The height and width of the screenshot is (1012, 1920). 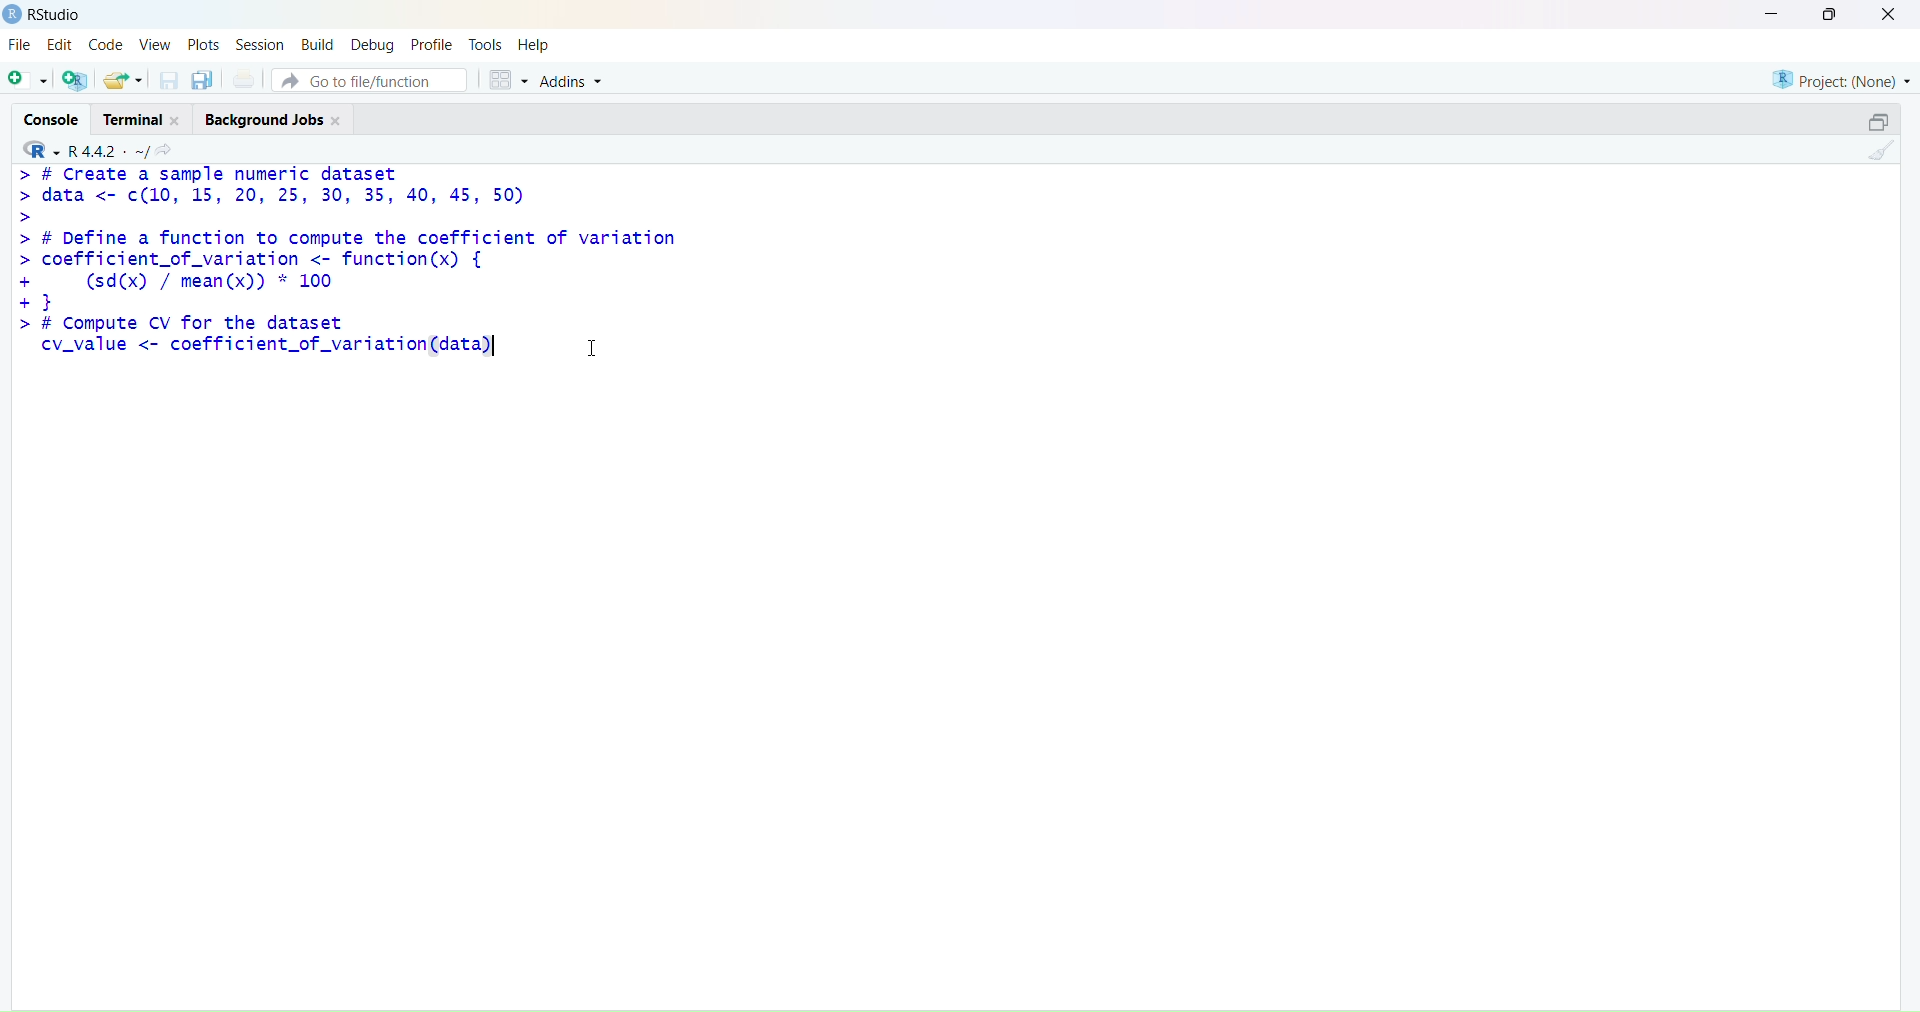 I want to click on add file as, so click(x=28, y=81).